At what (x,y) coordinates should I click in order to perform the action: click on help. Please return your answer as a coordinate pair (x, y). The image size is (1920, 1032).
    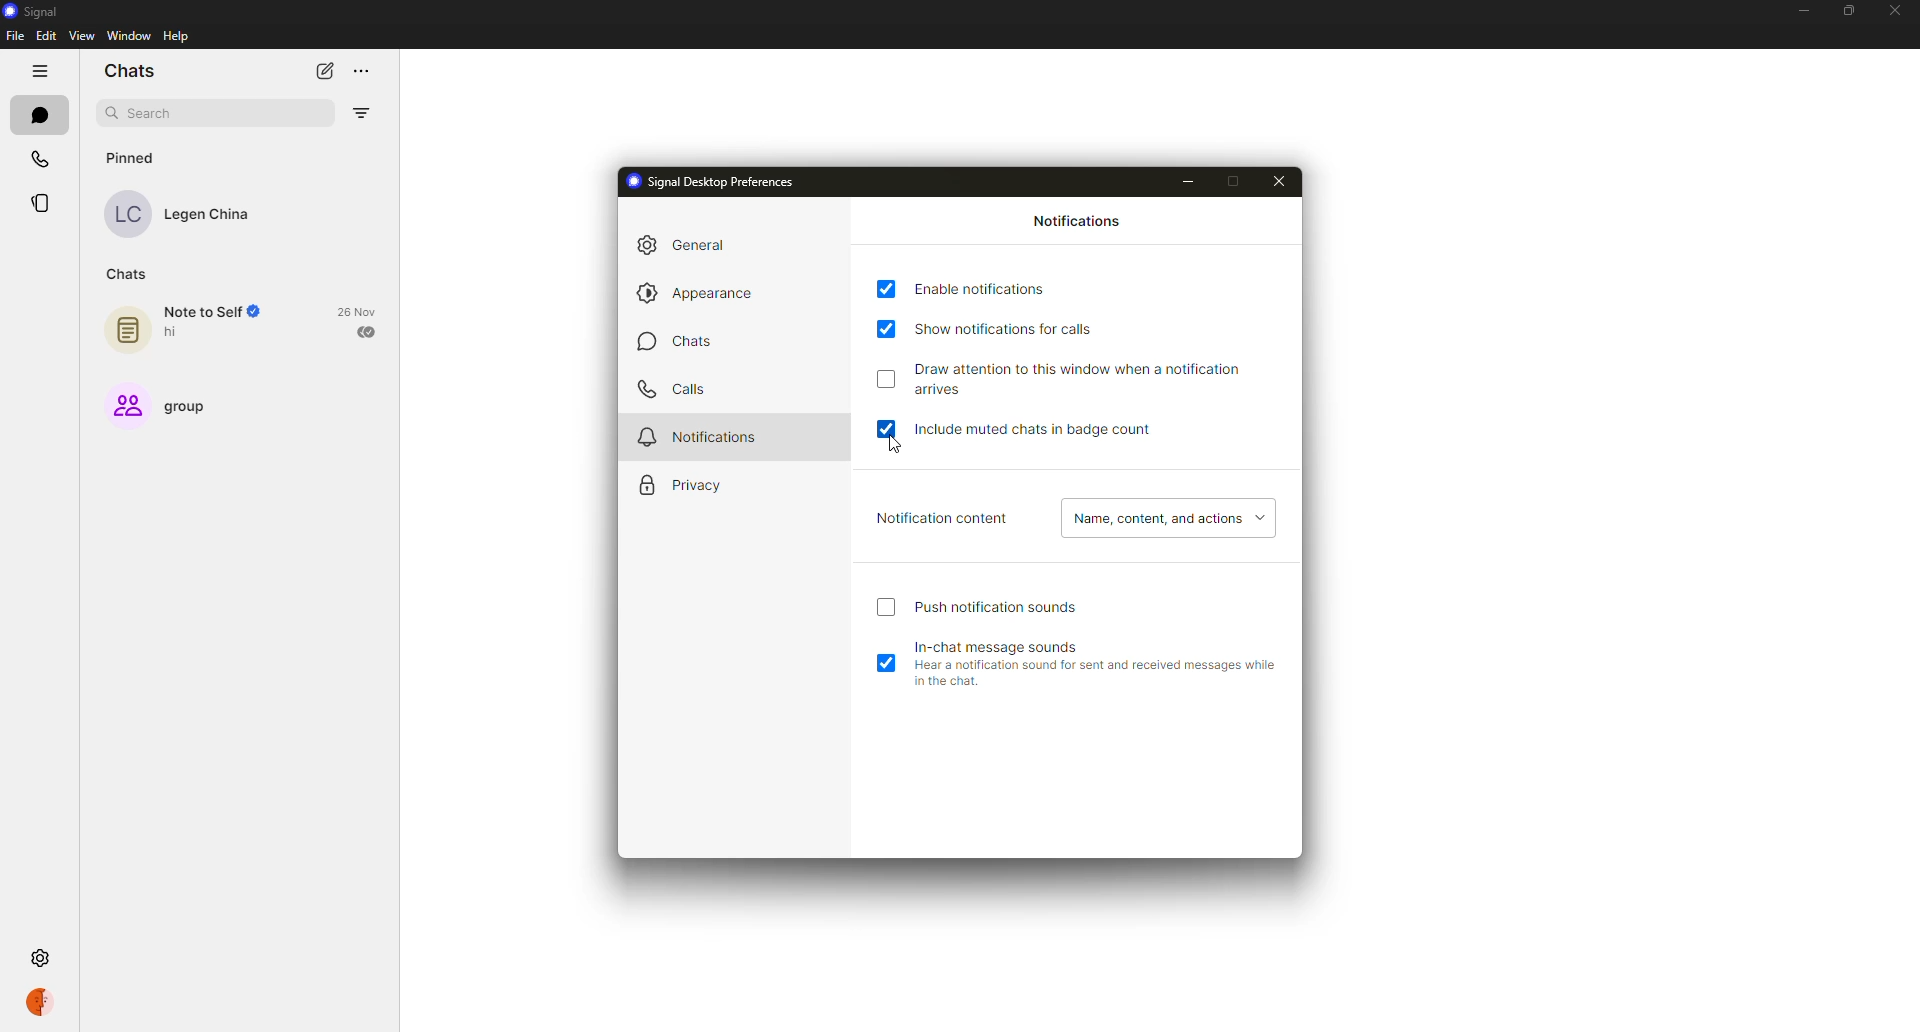
    Looking at the image, I should click on (178, 37).